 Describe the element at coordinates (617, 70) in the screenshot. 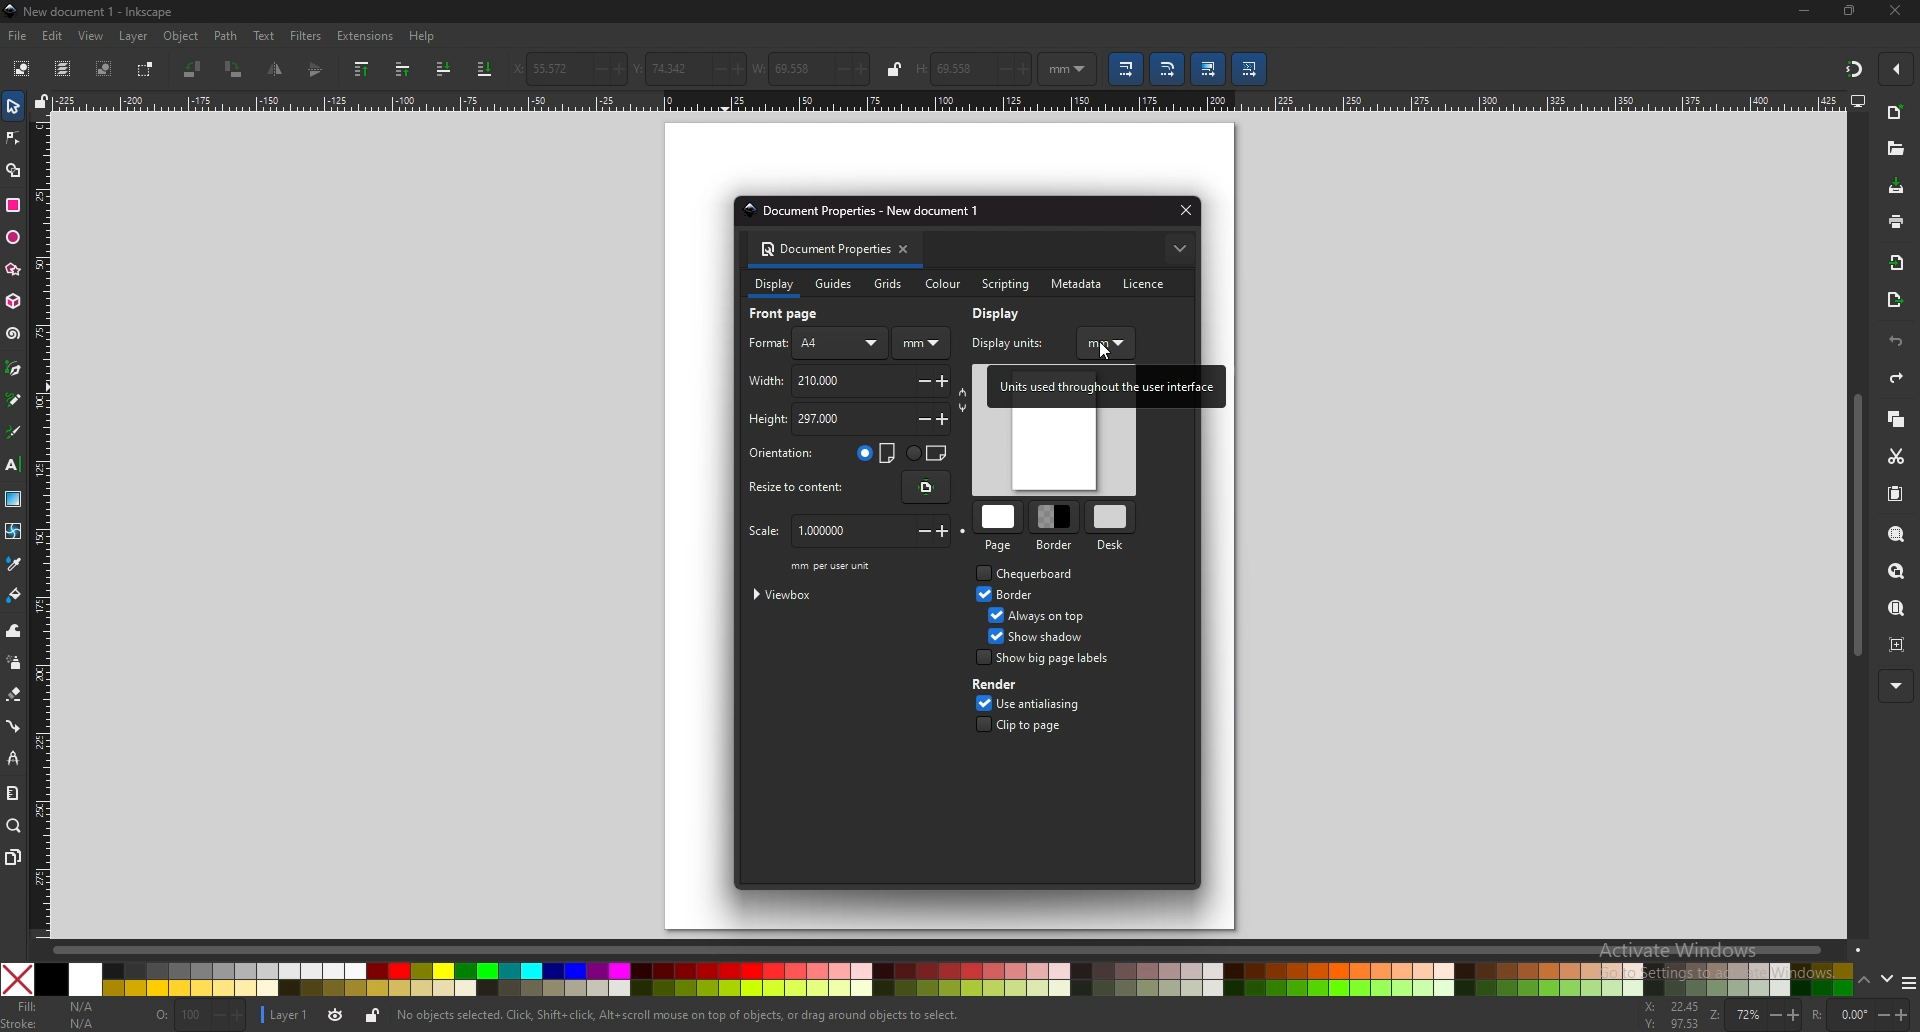

I see `+` at that location.